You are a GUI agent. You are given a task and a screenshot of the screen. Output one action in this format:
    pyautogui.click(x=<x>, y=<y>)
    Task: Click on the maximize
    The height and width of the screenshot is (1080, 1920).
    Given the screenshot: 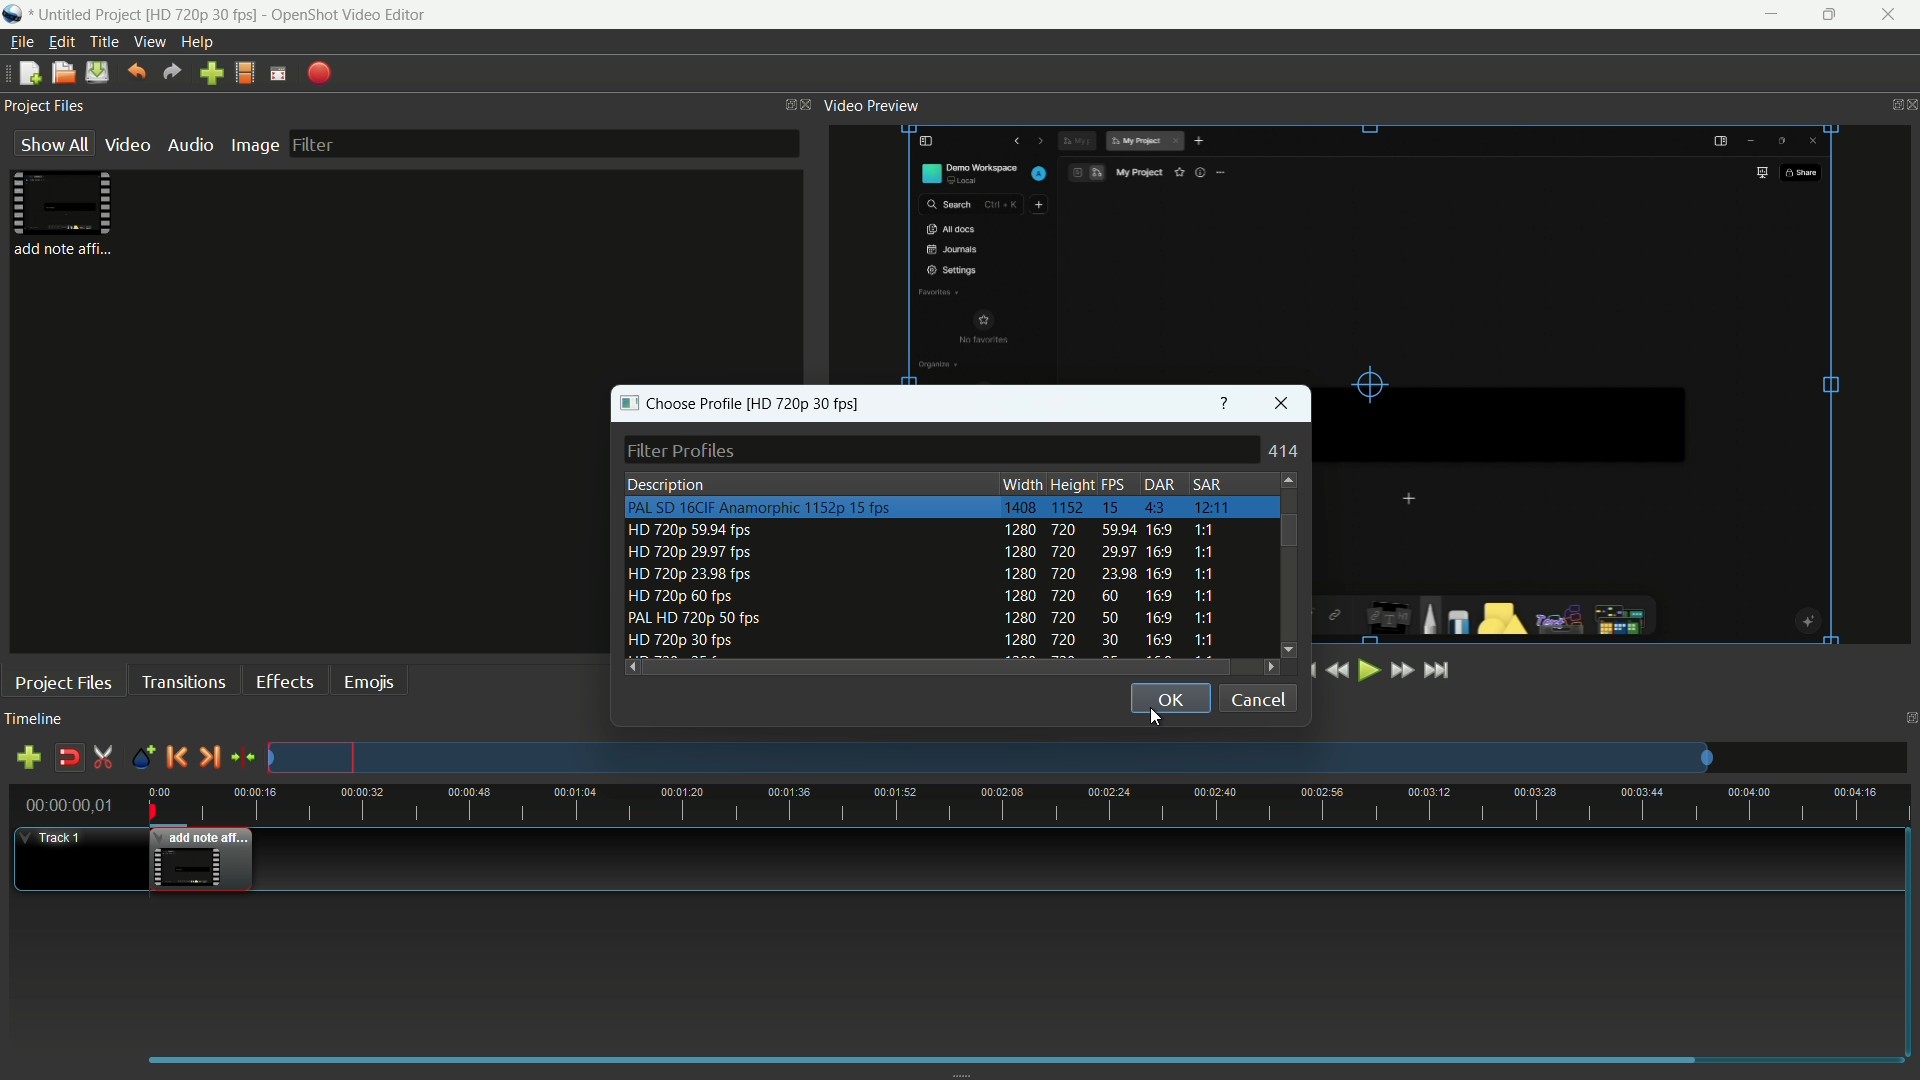 What is the action you would take?
    pyautogui.click(x=1832, y=15)
    